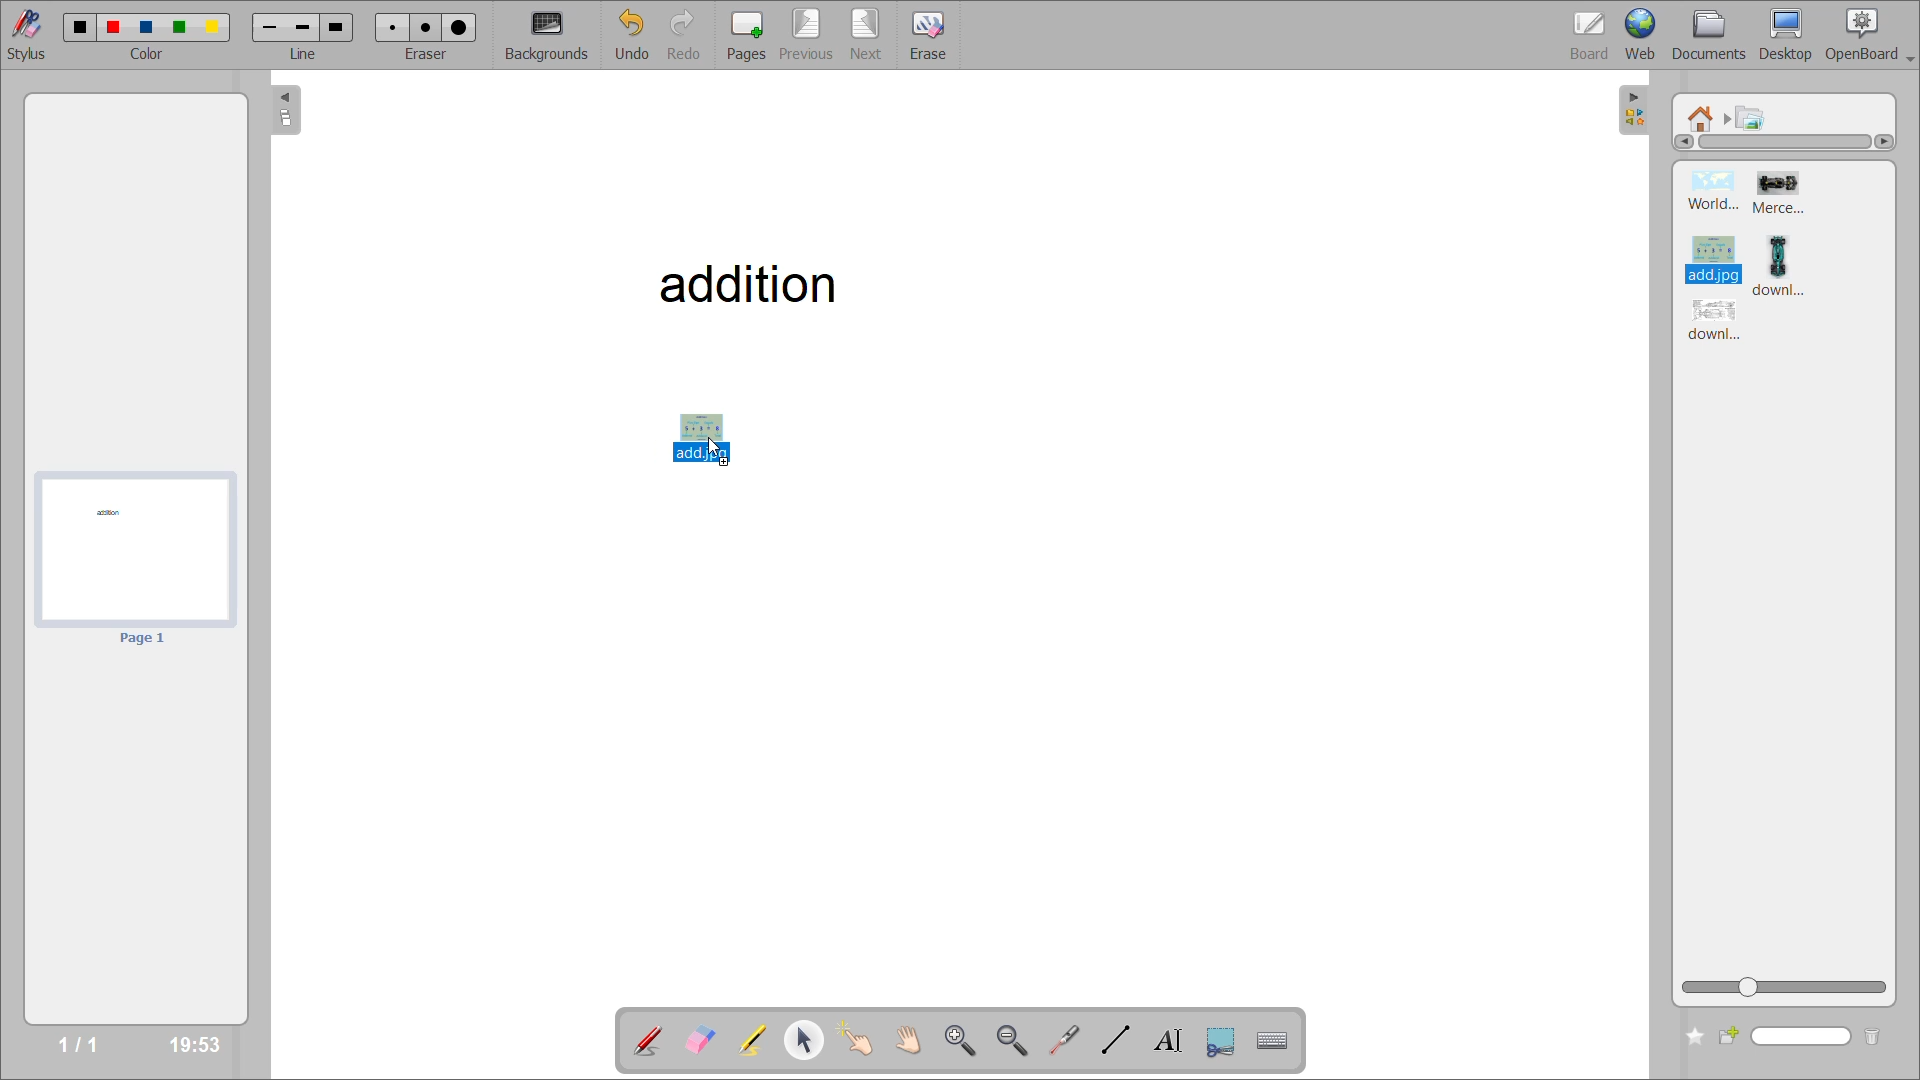  I want to click on erase, so click(928, 37).